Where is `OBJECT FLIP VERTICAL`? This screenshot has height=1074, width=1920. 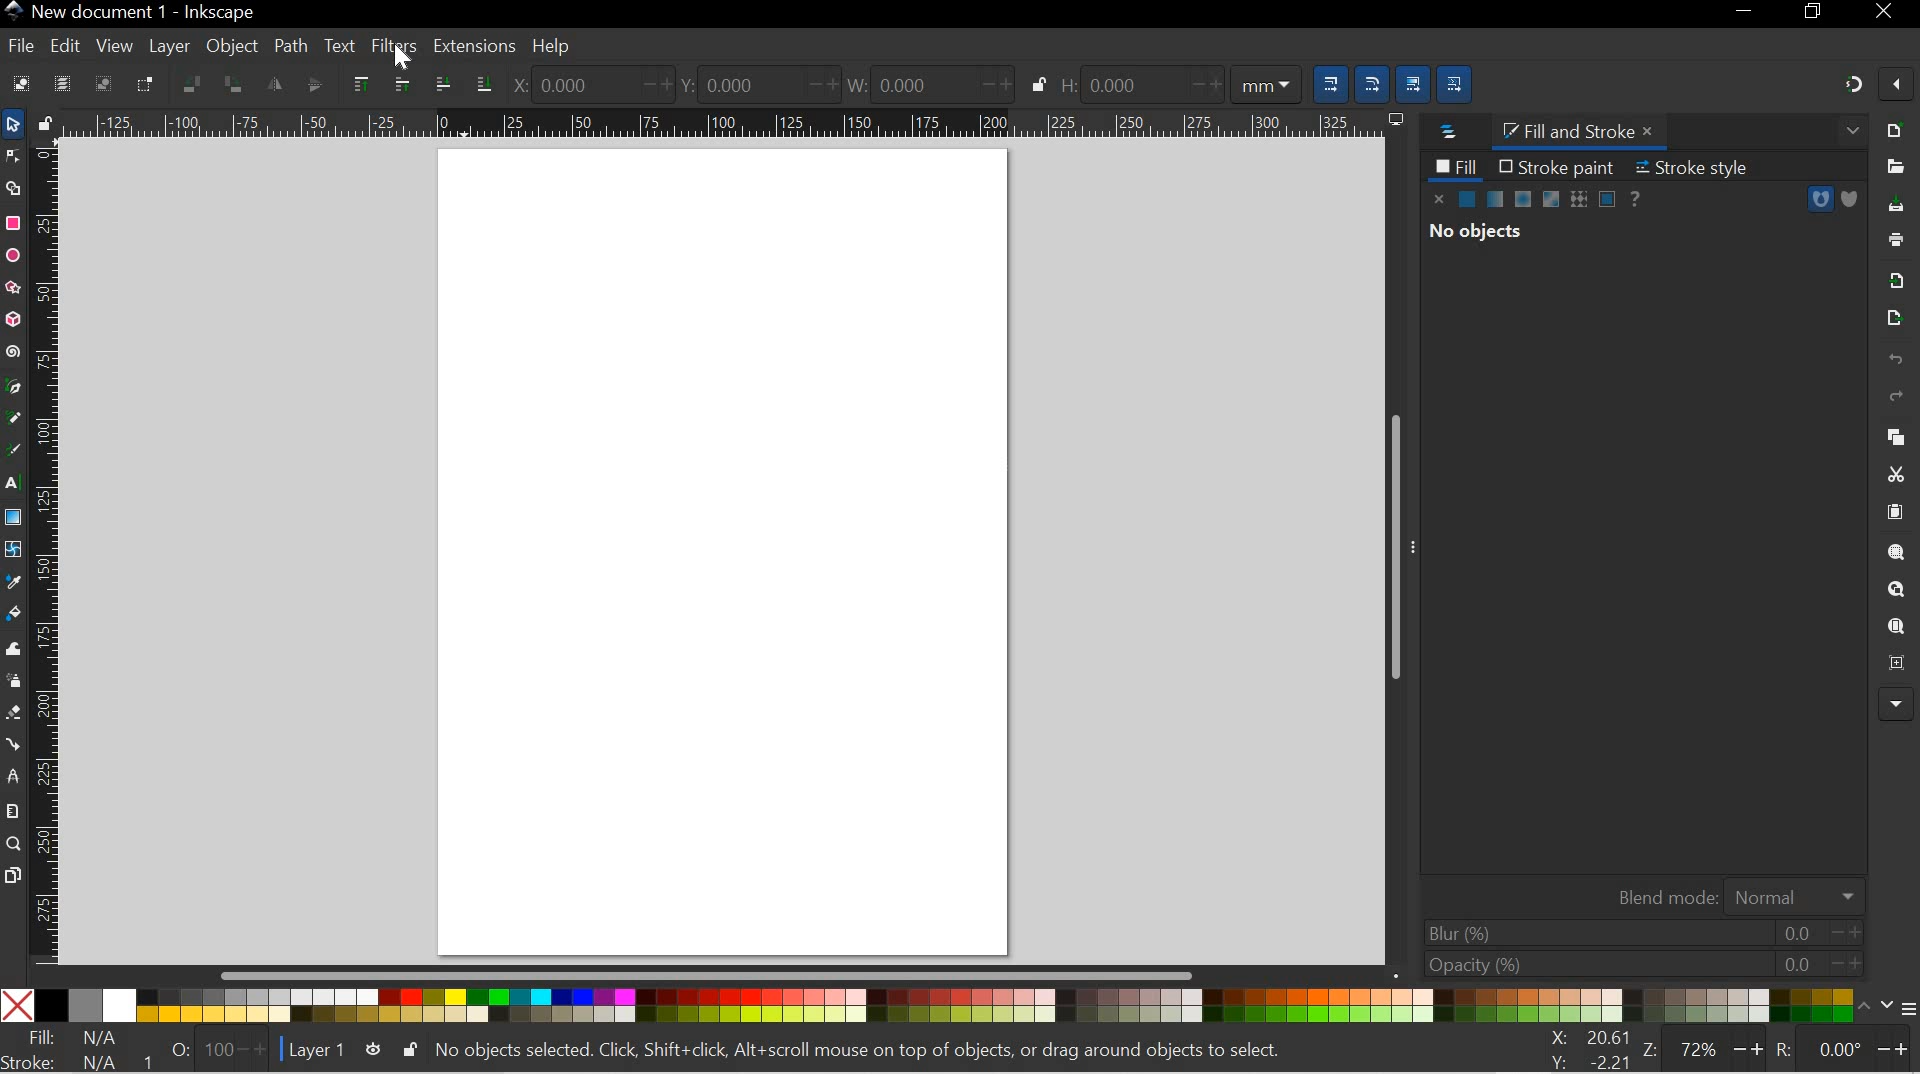 OBJECT FLIP VERTICAL is located at coordinates (313, 84).